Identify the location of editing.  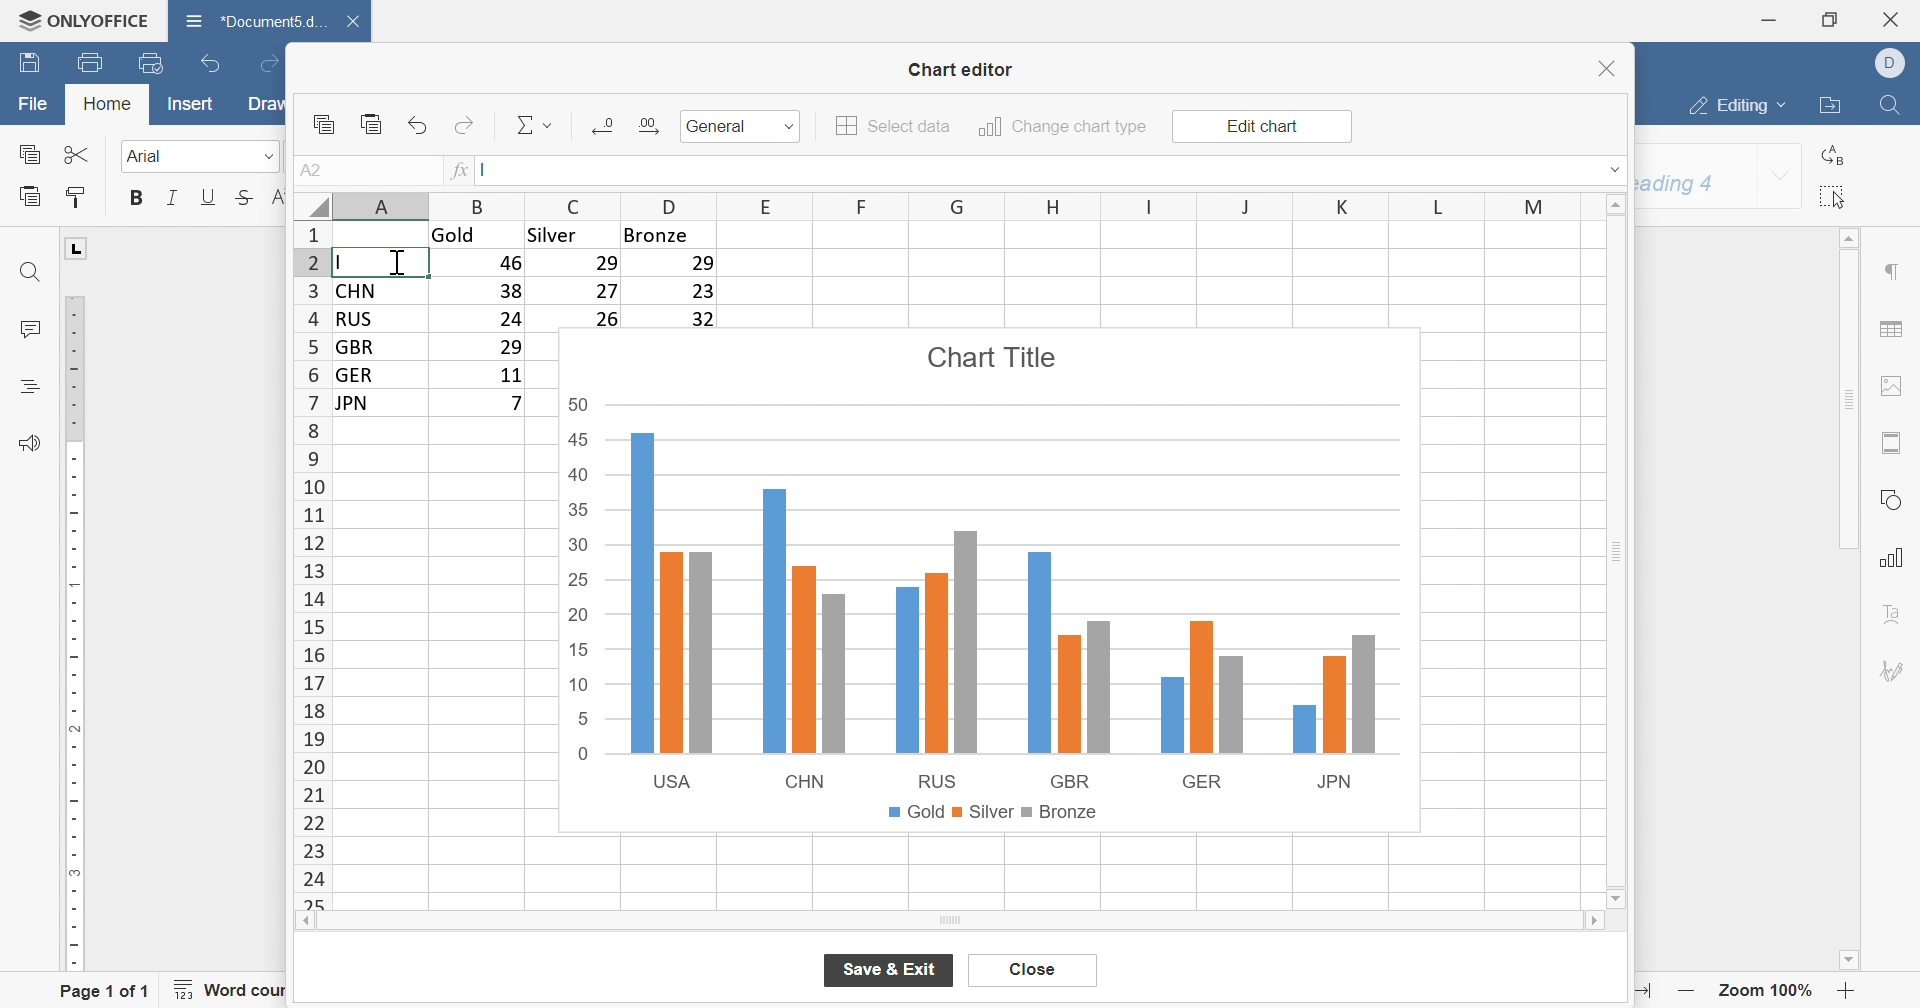
(1739, 107).